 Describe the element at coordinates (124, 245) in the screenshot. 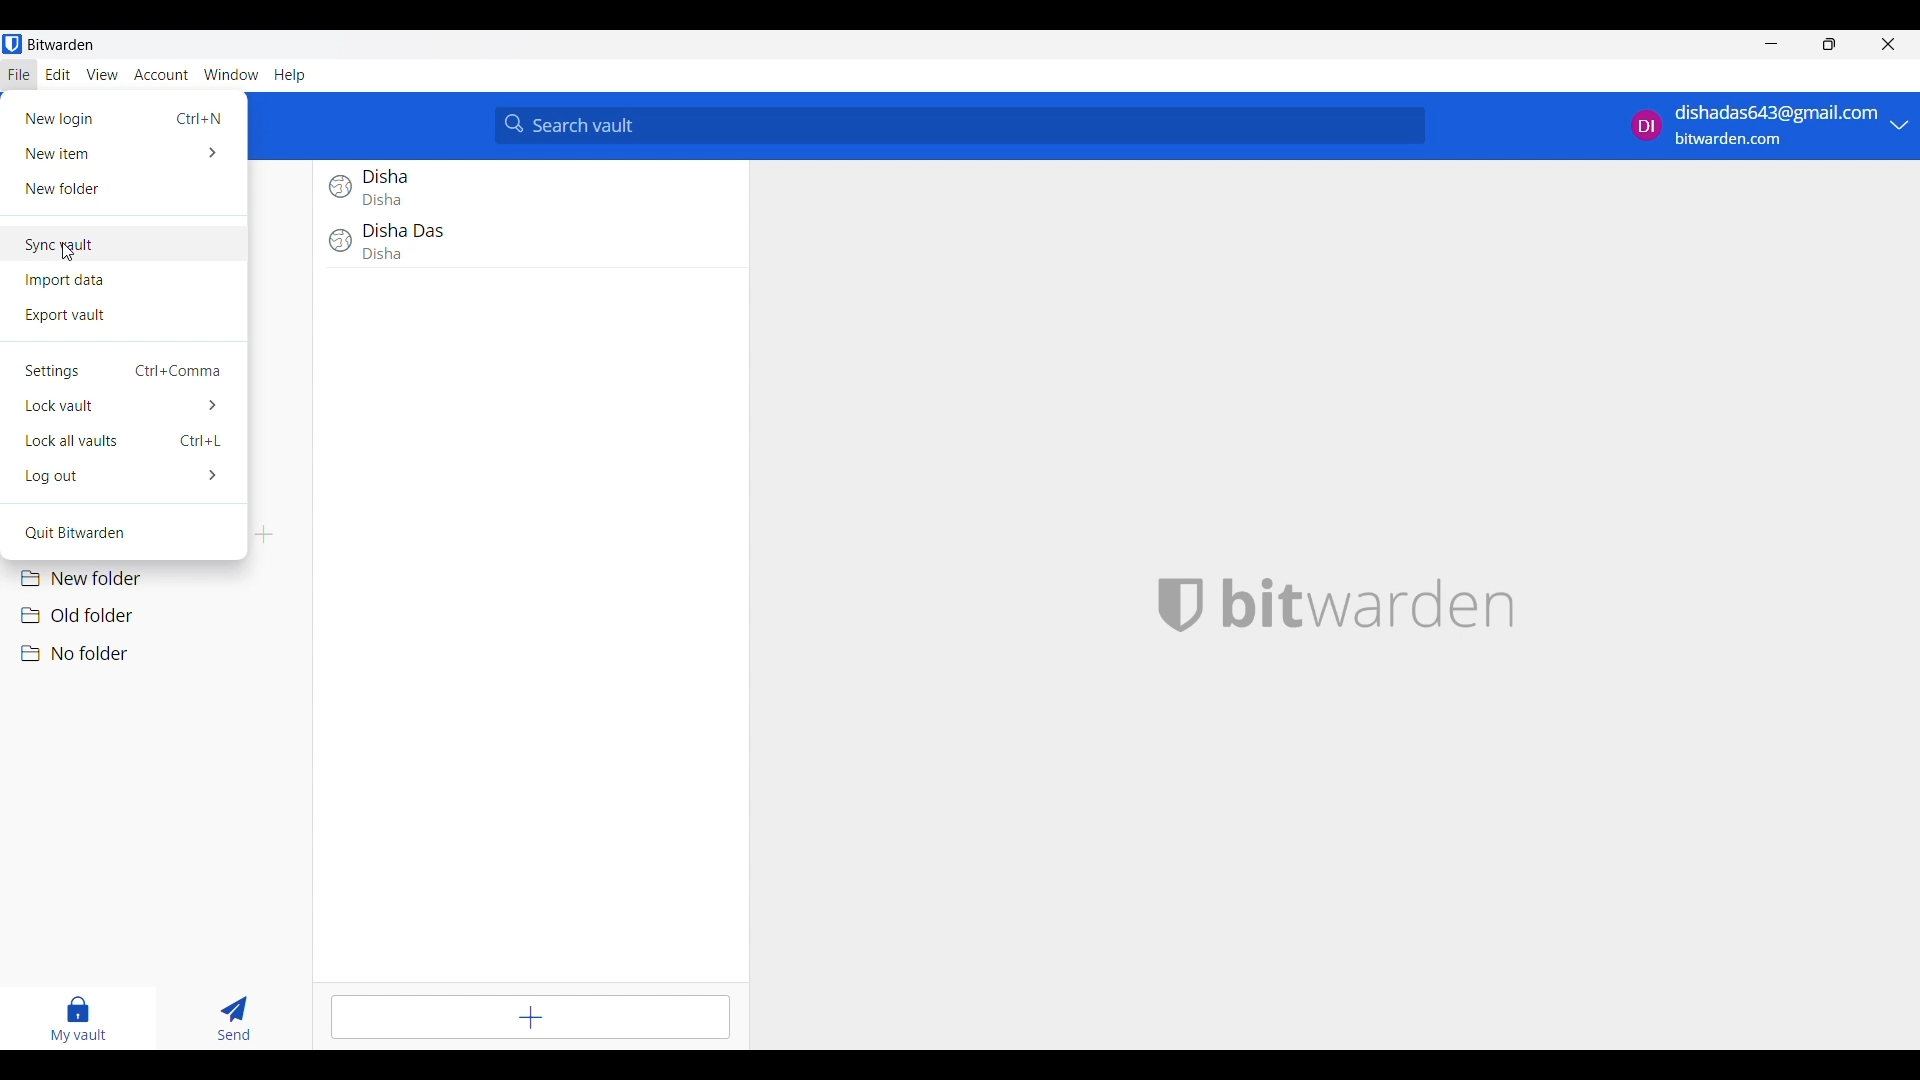

I see `Sync vault` at that location.